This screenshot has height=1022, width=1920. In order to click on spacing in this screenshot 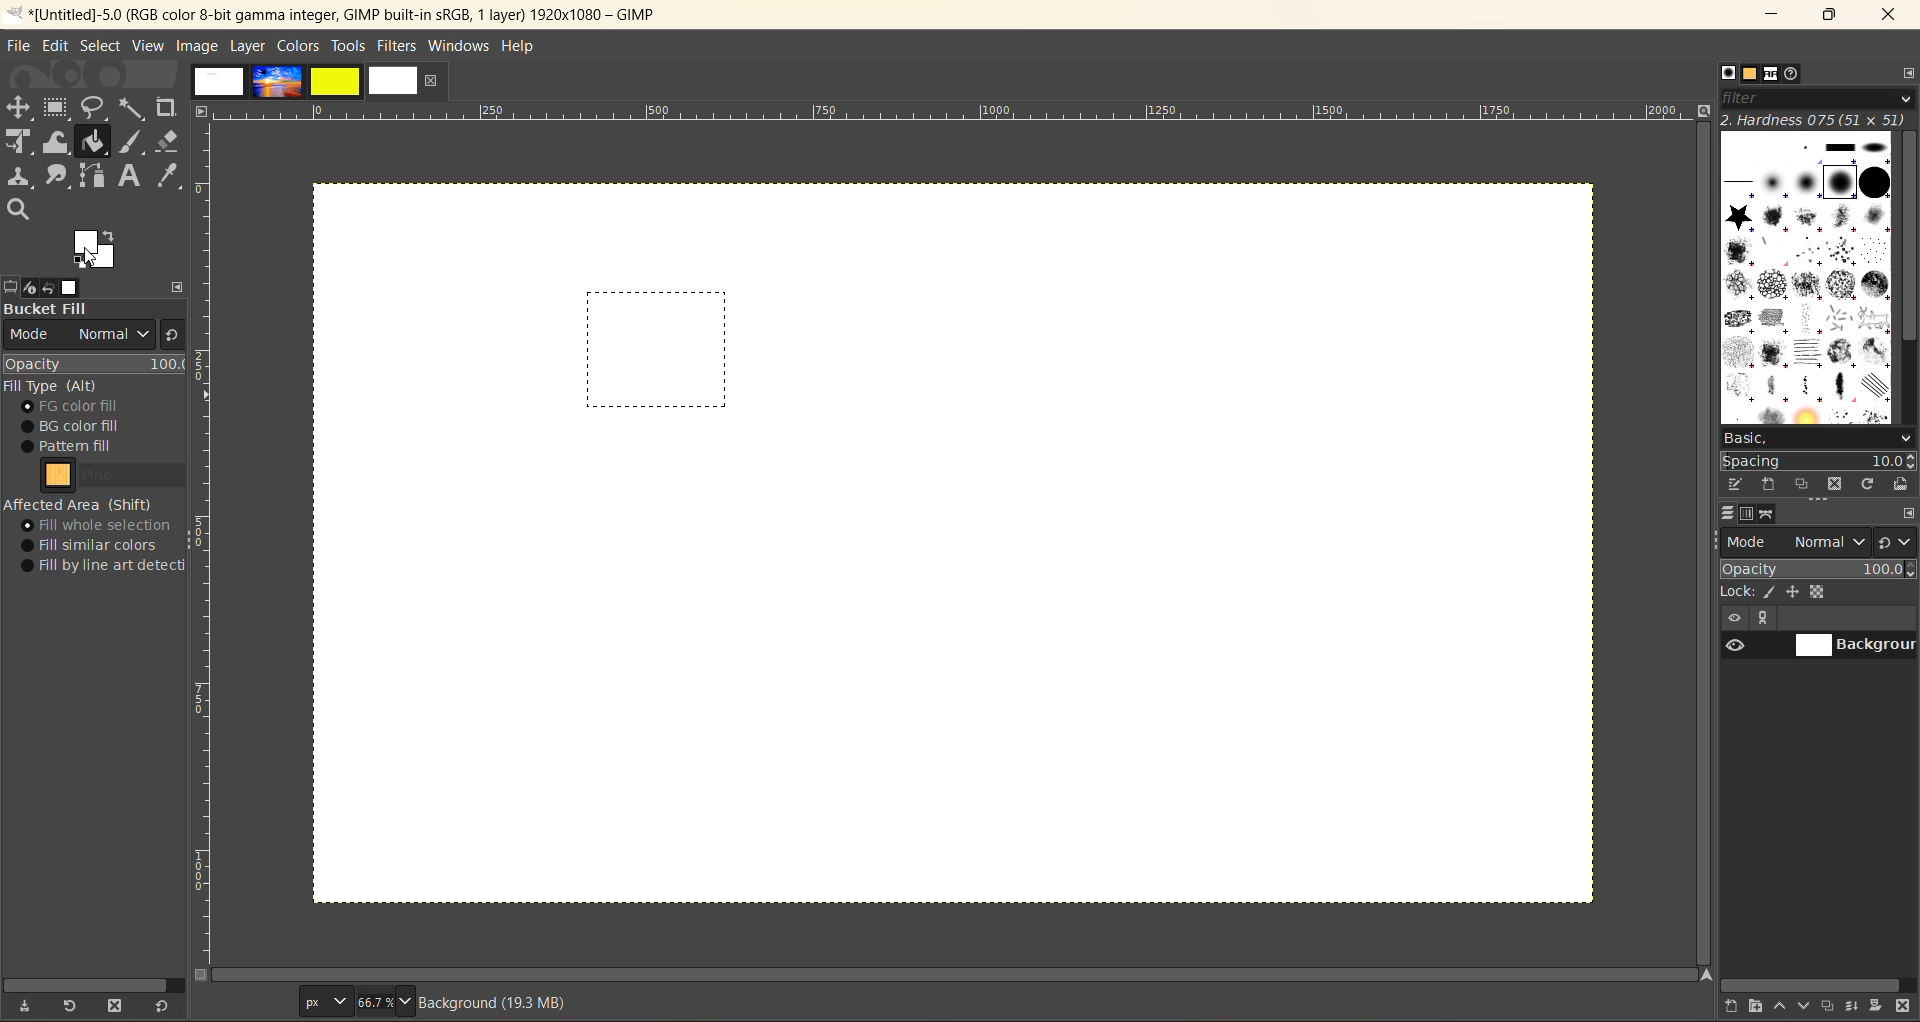, I will do `click(1814, 456)`.